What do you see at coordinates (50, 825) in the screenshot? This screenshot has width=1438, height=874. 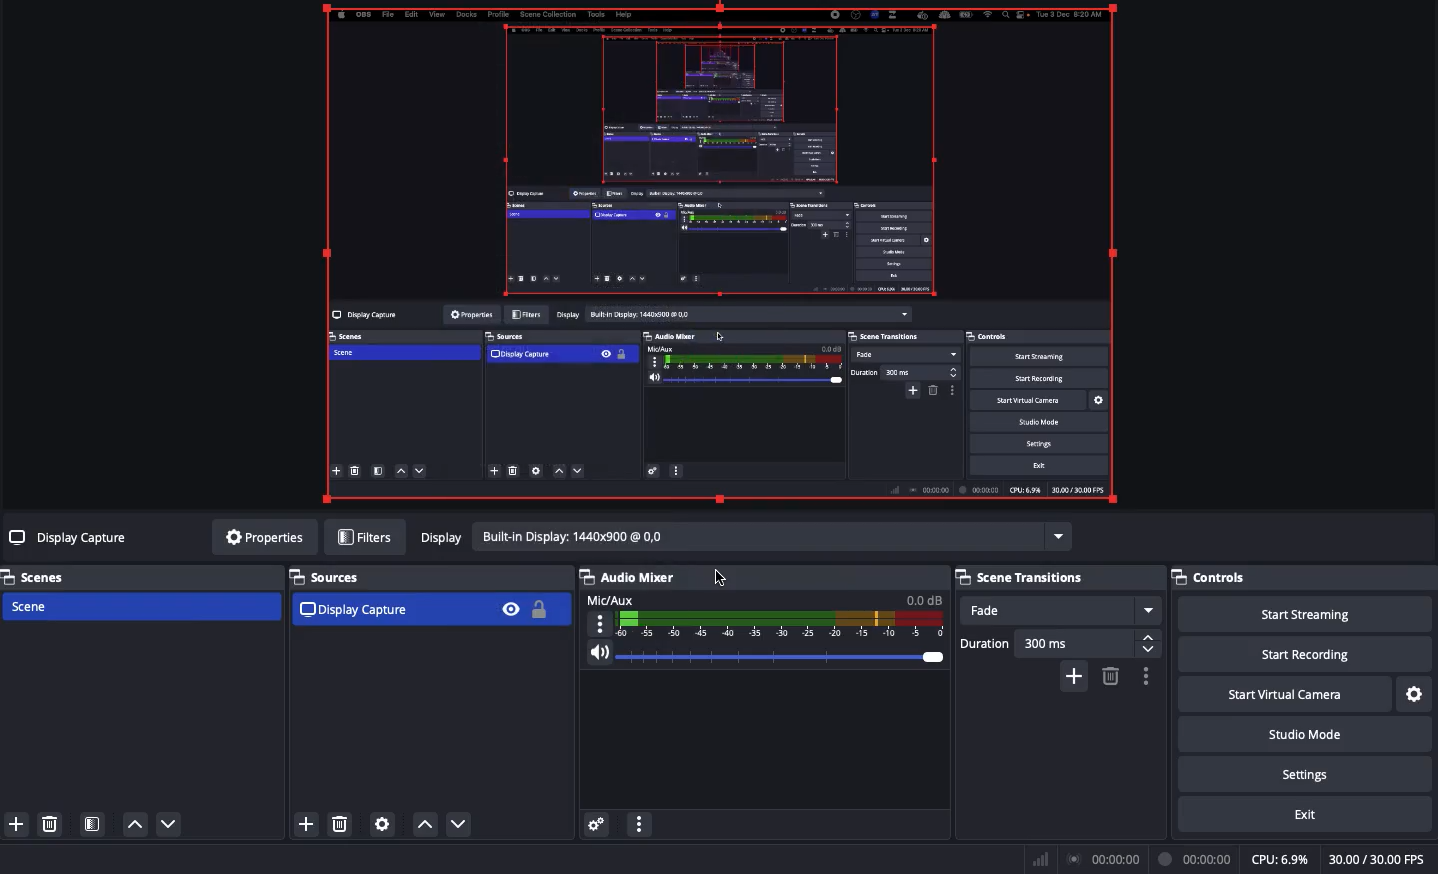 I see `Delete` at bounding box center [50, 825].